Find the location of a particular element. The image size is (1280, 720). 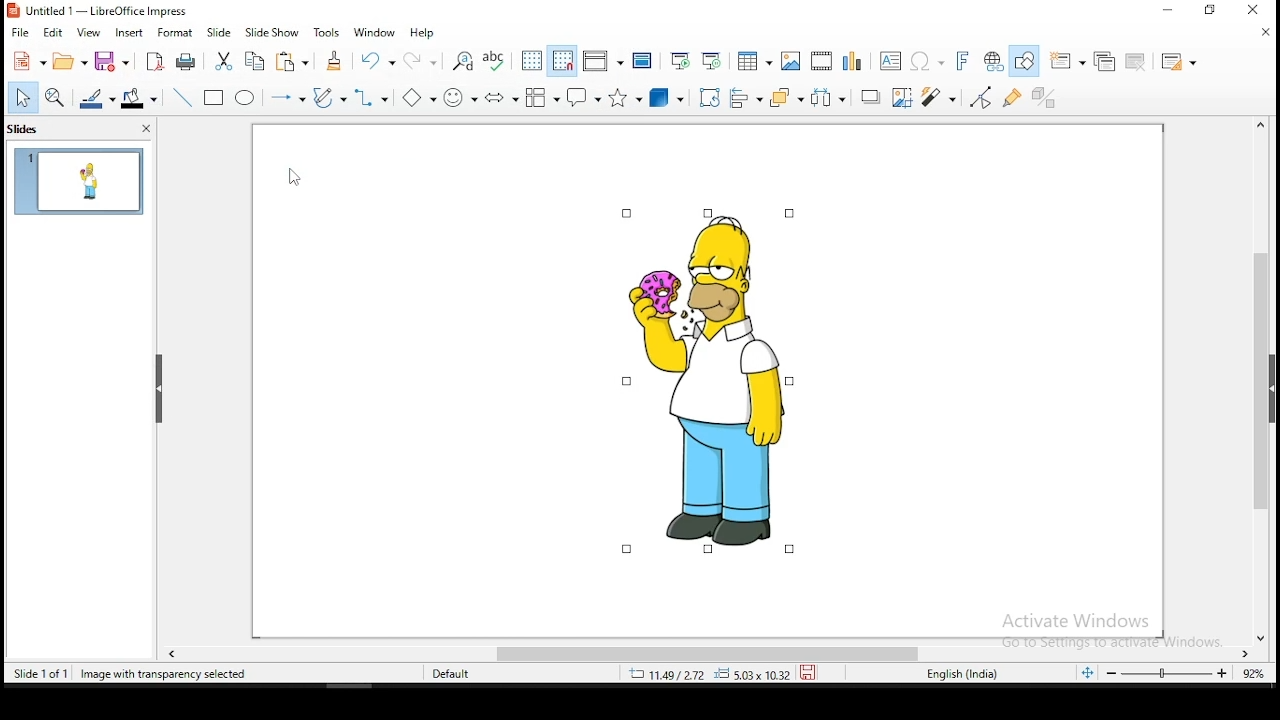

duplicate slide is located at coordinates (1101, 61).